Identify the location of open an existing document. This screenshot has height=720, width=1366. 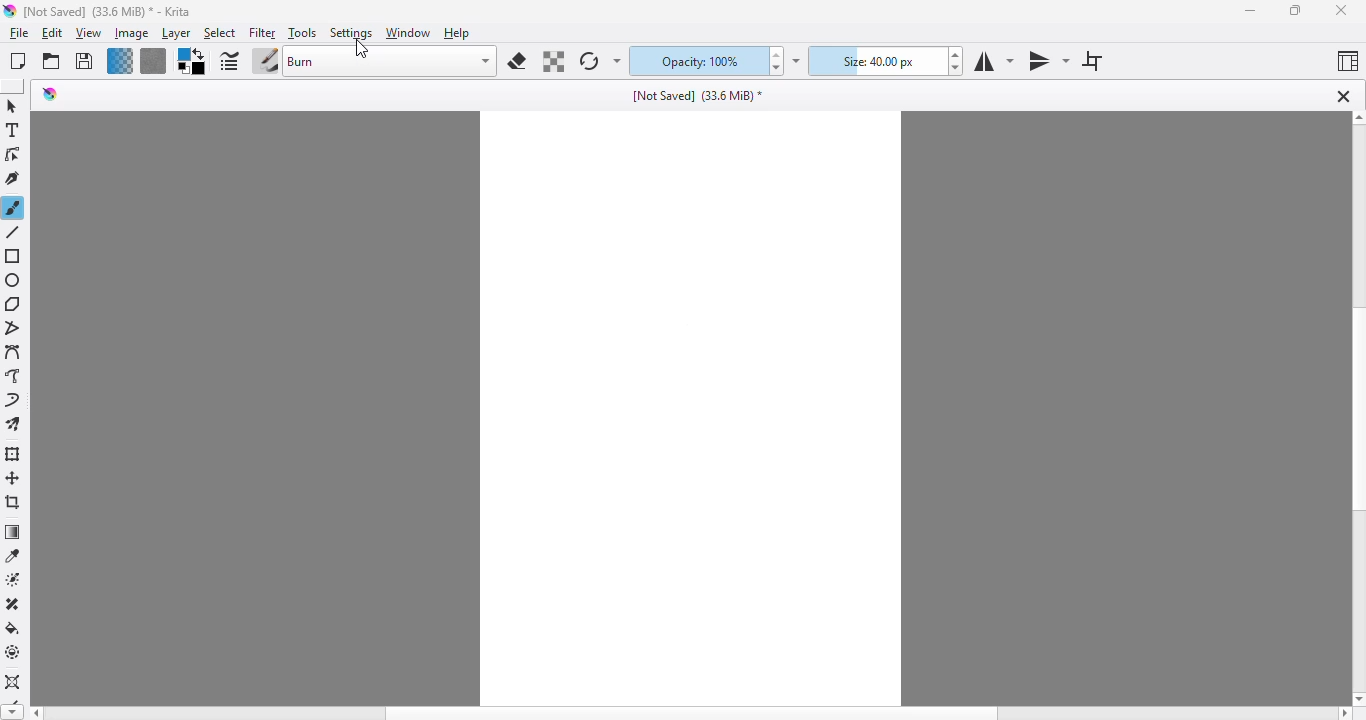
(51, 61).